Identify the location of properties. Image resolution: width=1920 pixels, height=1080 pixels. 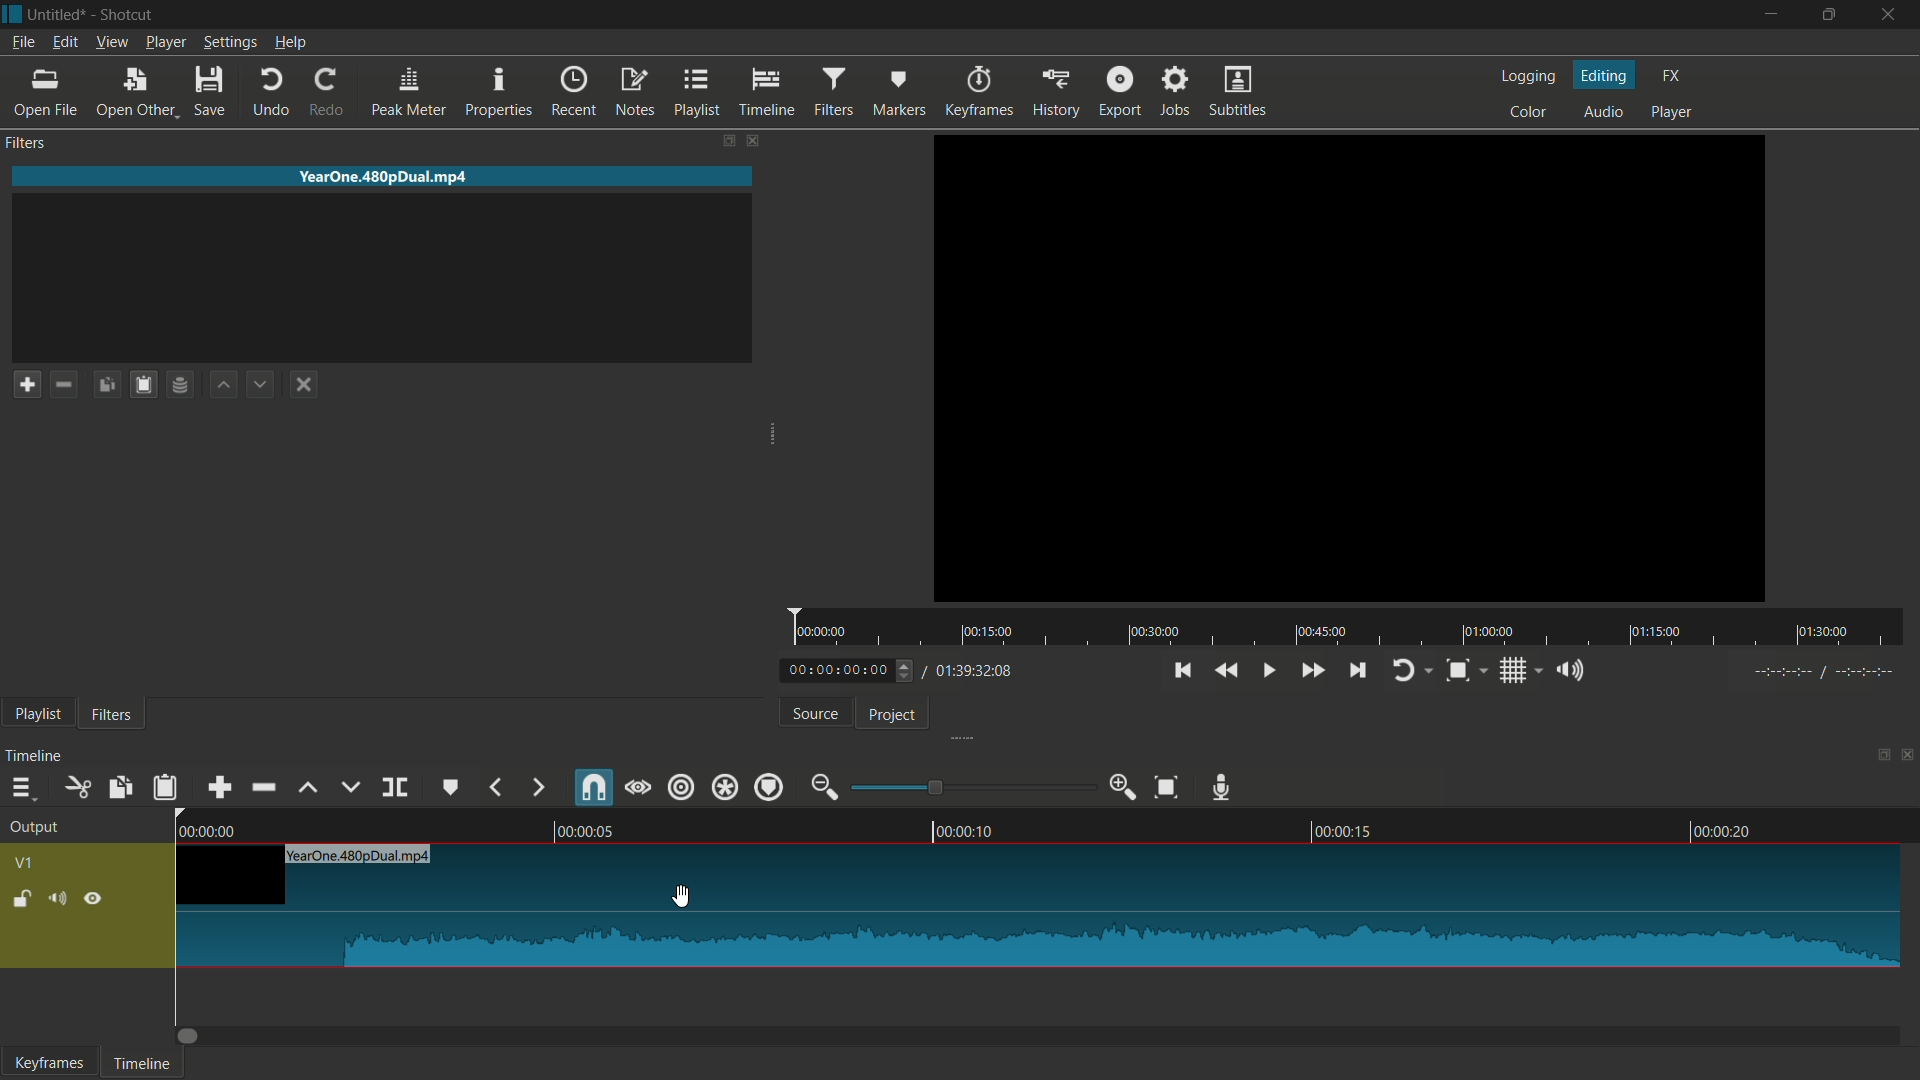
(498, 93).